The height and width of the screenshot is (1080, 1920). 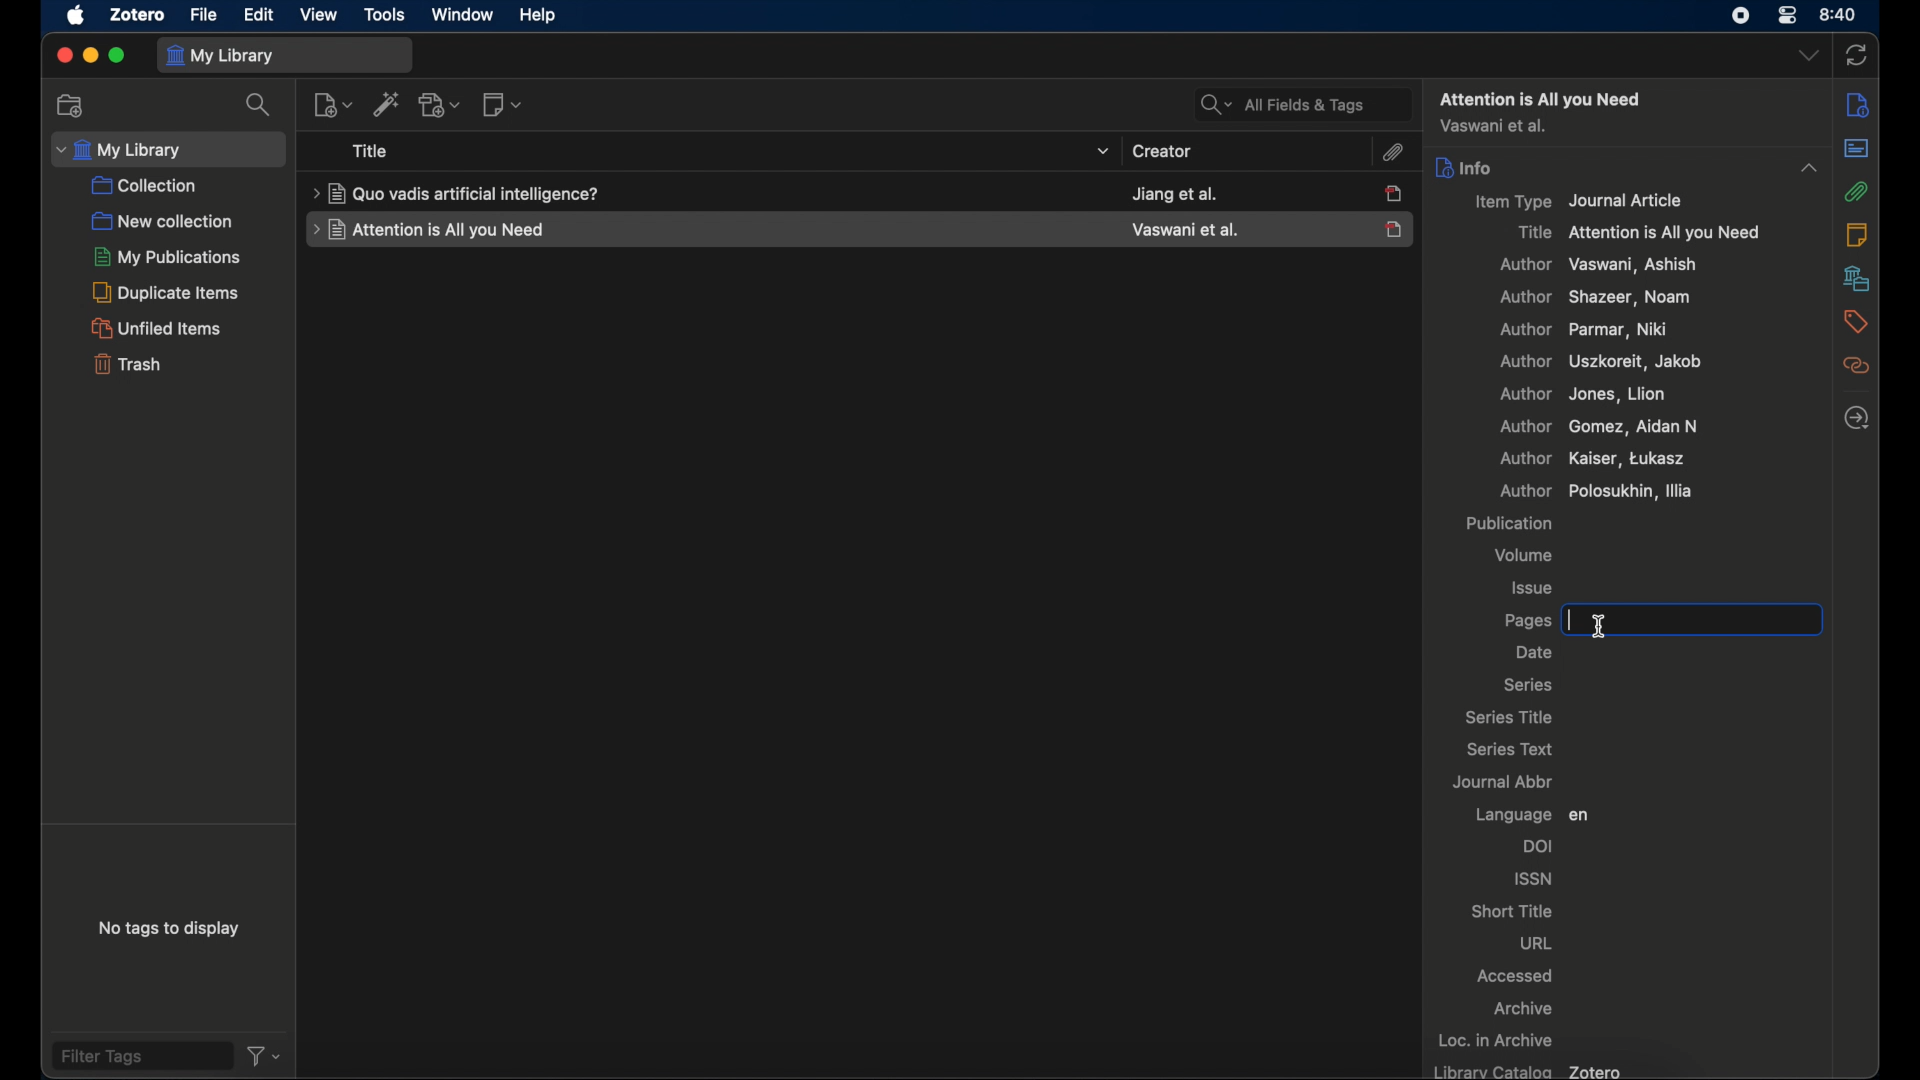 What do you see at coordinates (1857, 105) in the screenshot?
I see `sidebar settings` at bounding box center [1857, 105].